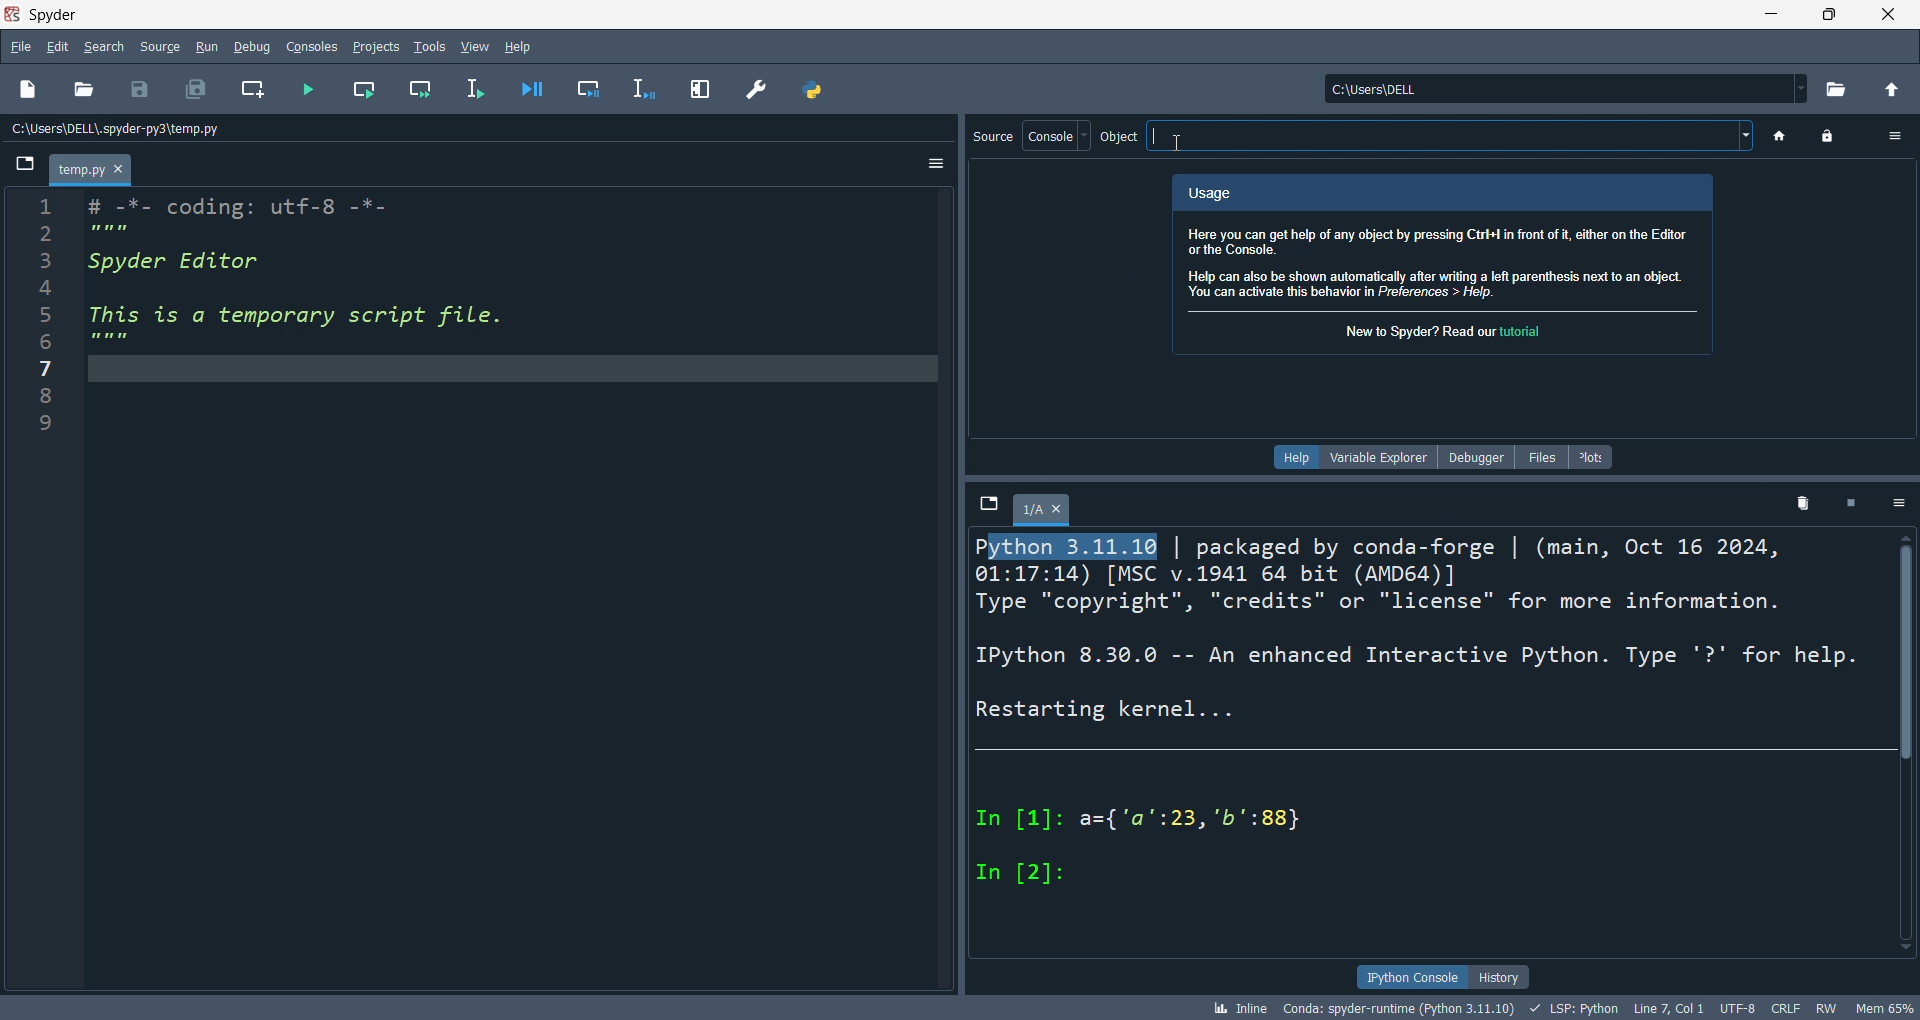 This screenshot has width=1920, height=1020. I want to click on delete, so click(1787, 503).